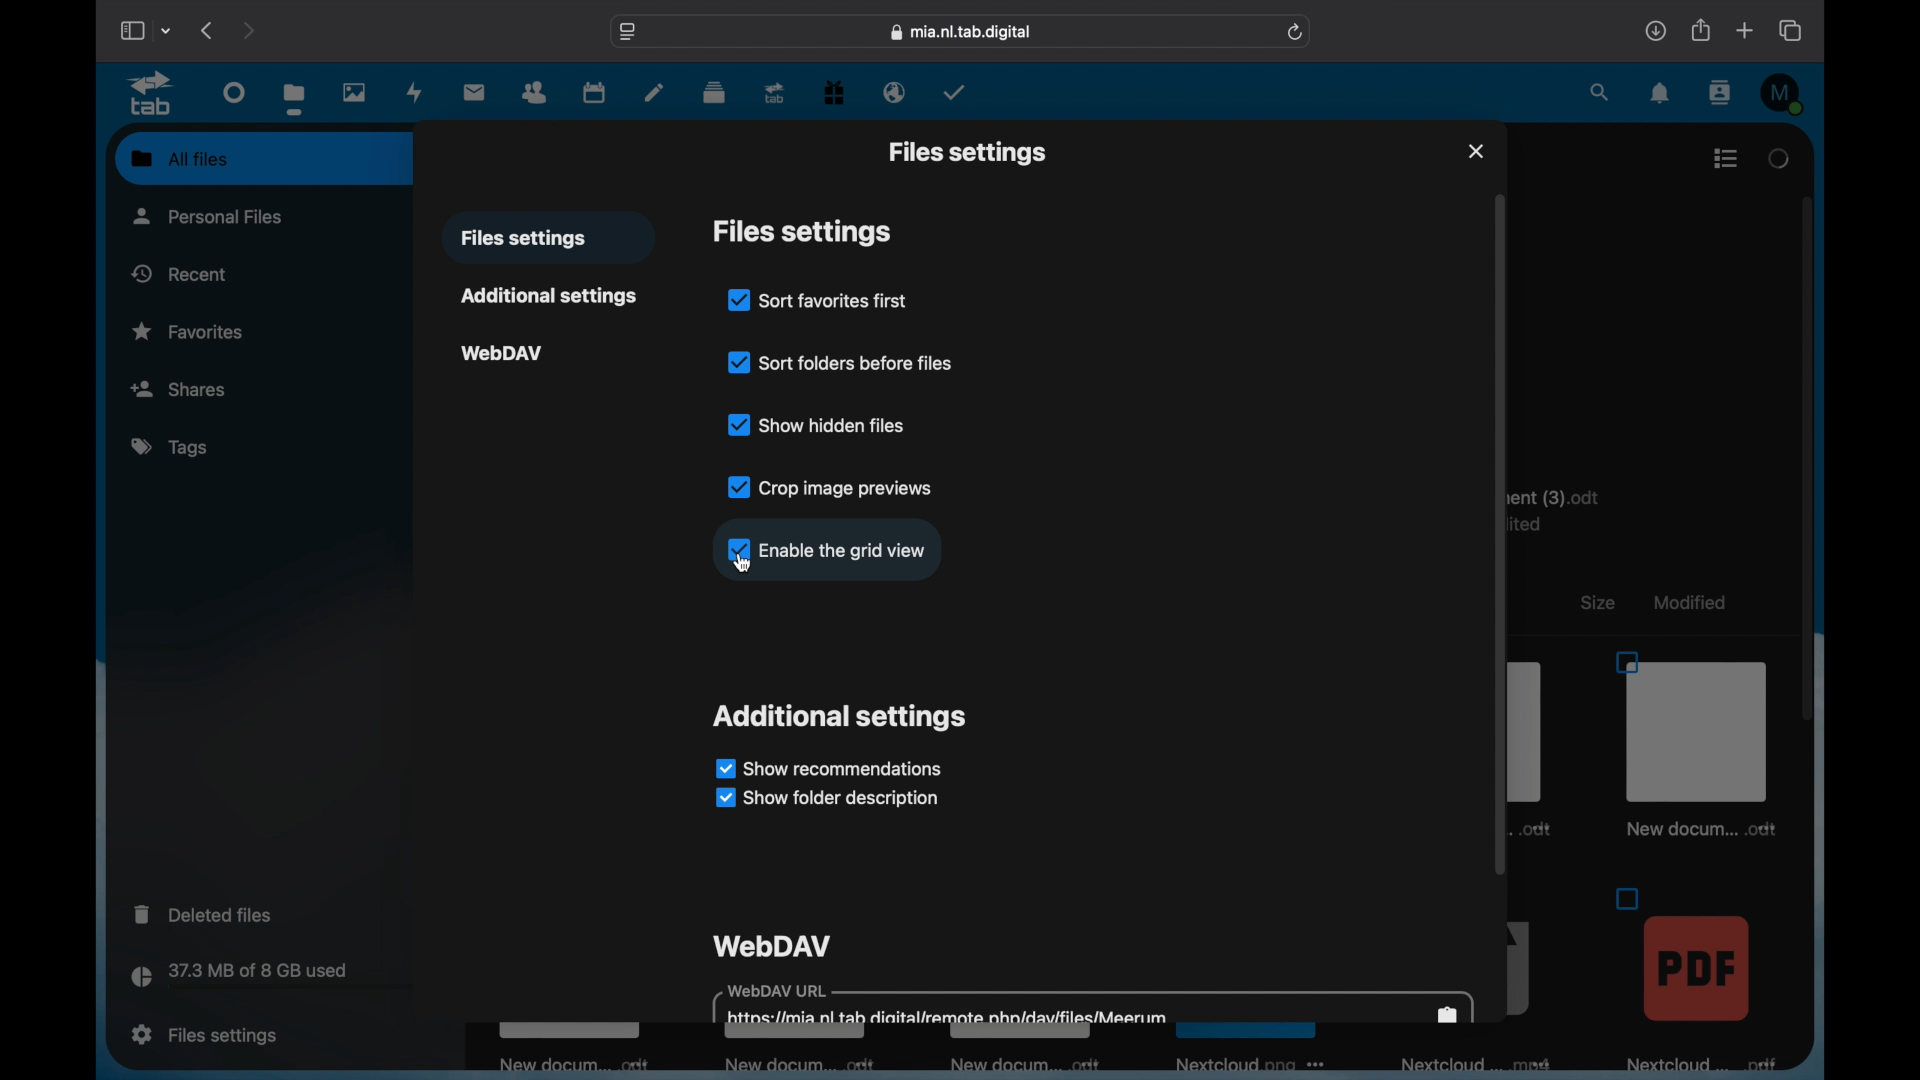 This screenshot has height=1080, width=1920. What do you see at coordinates (954, 92) in the screenshot?
I see `tasks` at bounding box center [954, 92].